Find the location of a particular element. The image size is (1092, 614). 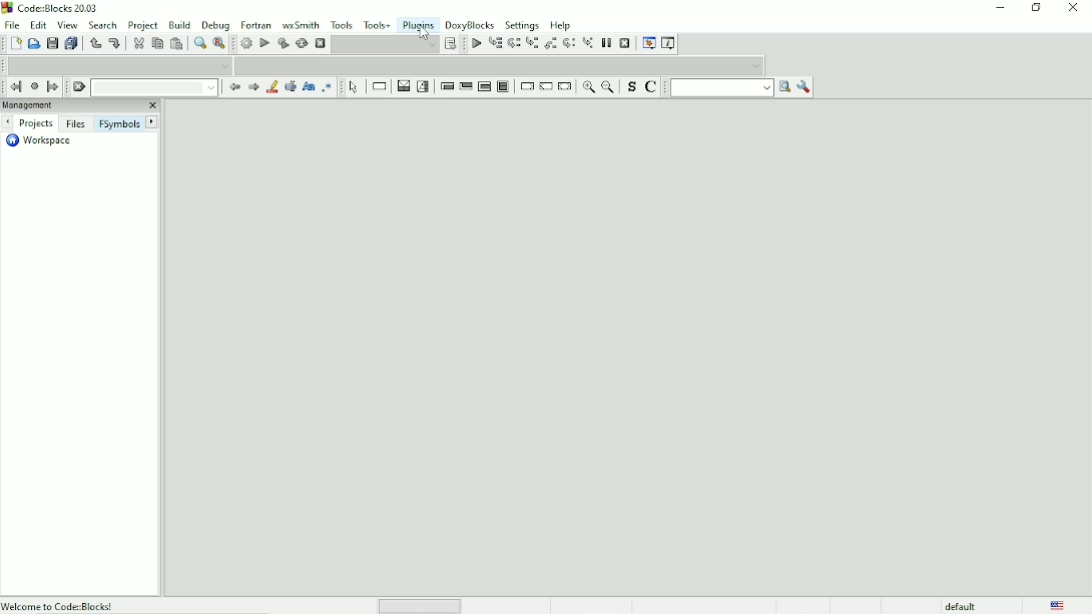

Save everything is located at coordinates (72, 44).